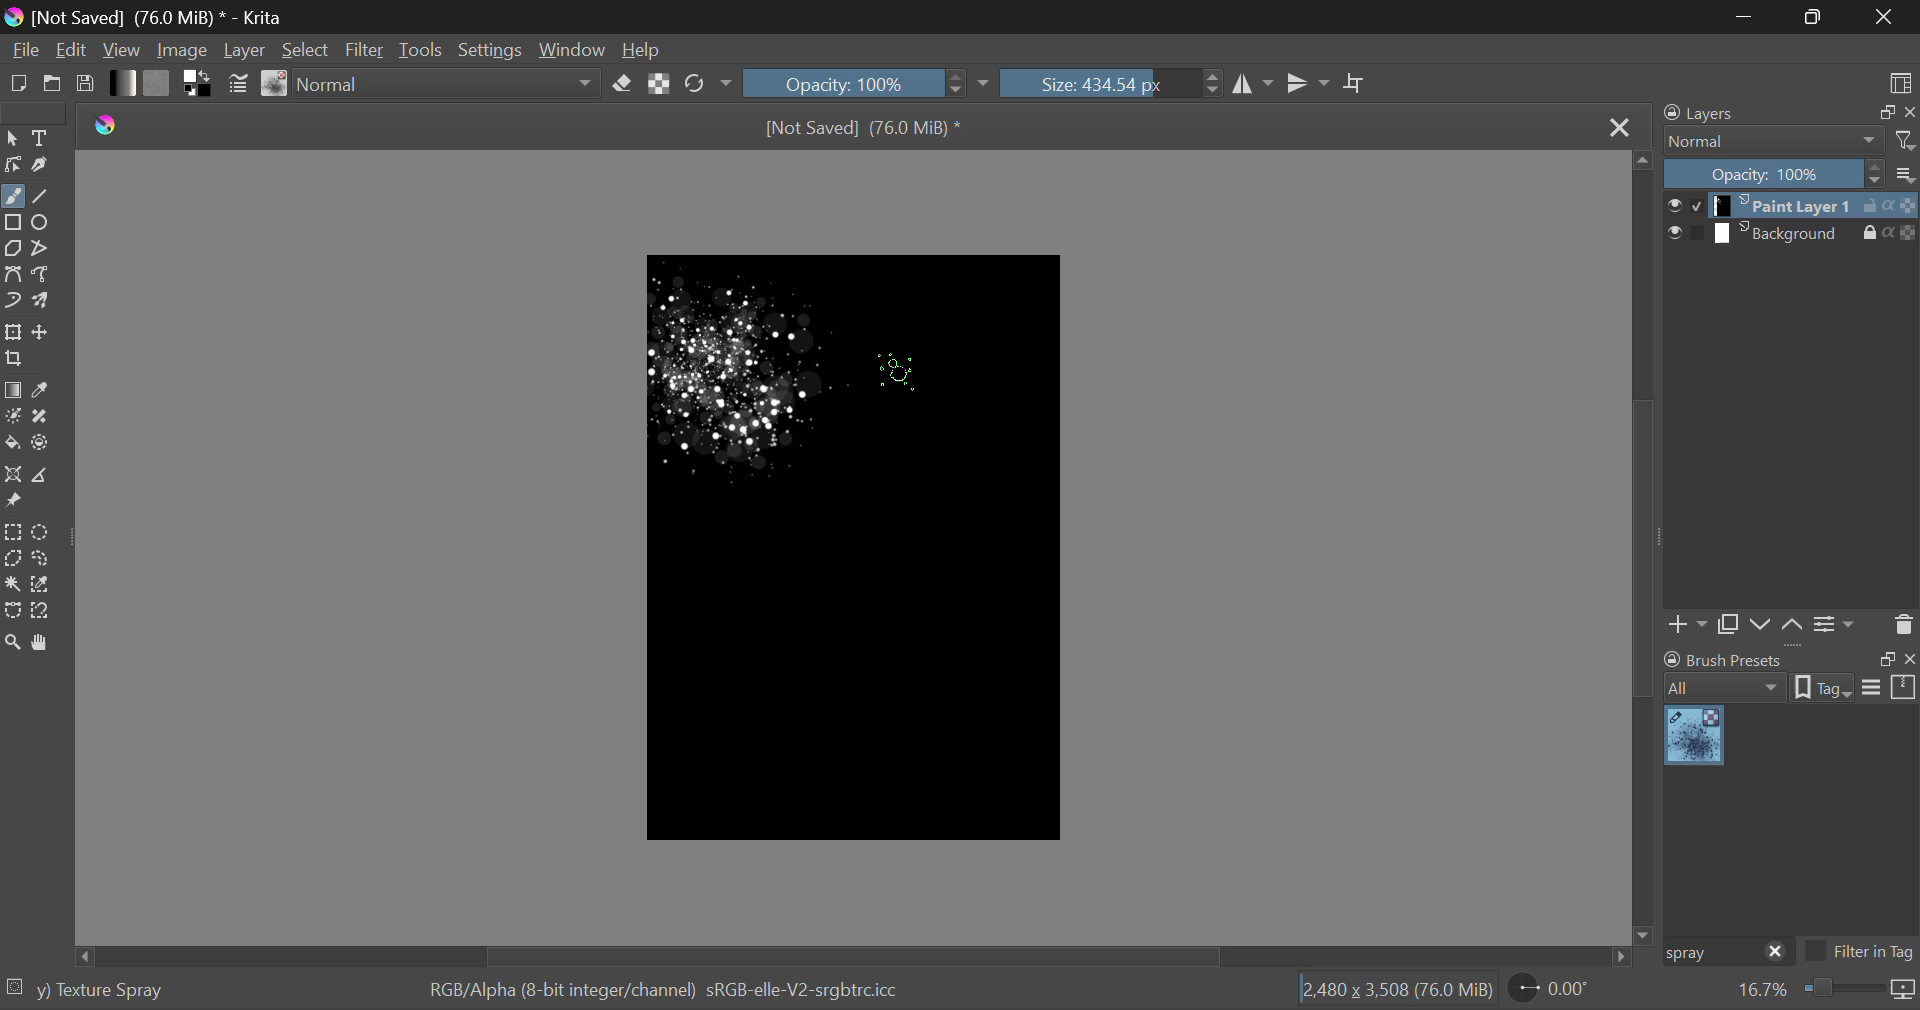 This screenshot has height=1010, width=1920. Describe the element at coordinates (107, 126) in the screenshot. I see `logo` at that location.